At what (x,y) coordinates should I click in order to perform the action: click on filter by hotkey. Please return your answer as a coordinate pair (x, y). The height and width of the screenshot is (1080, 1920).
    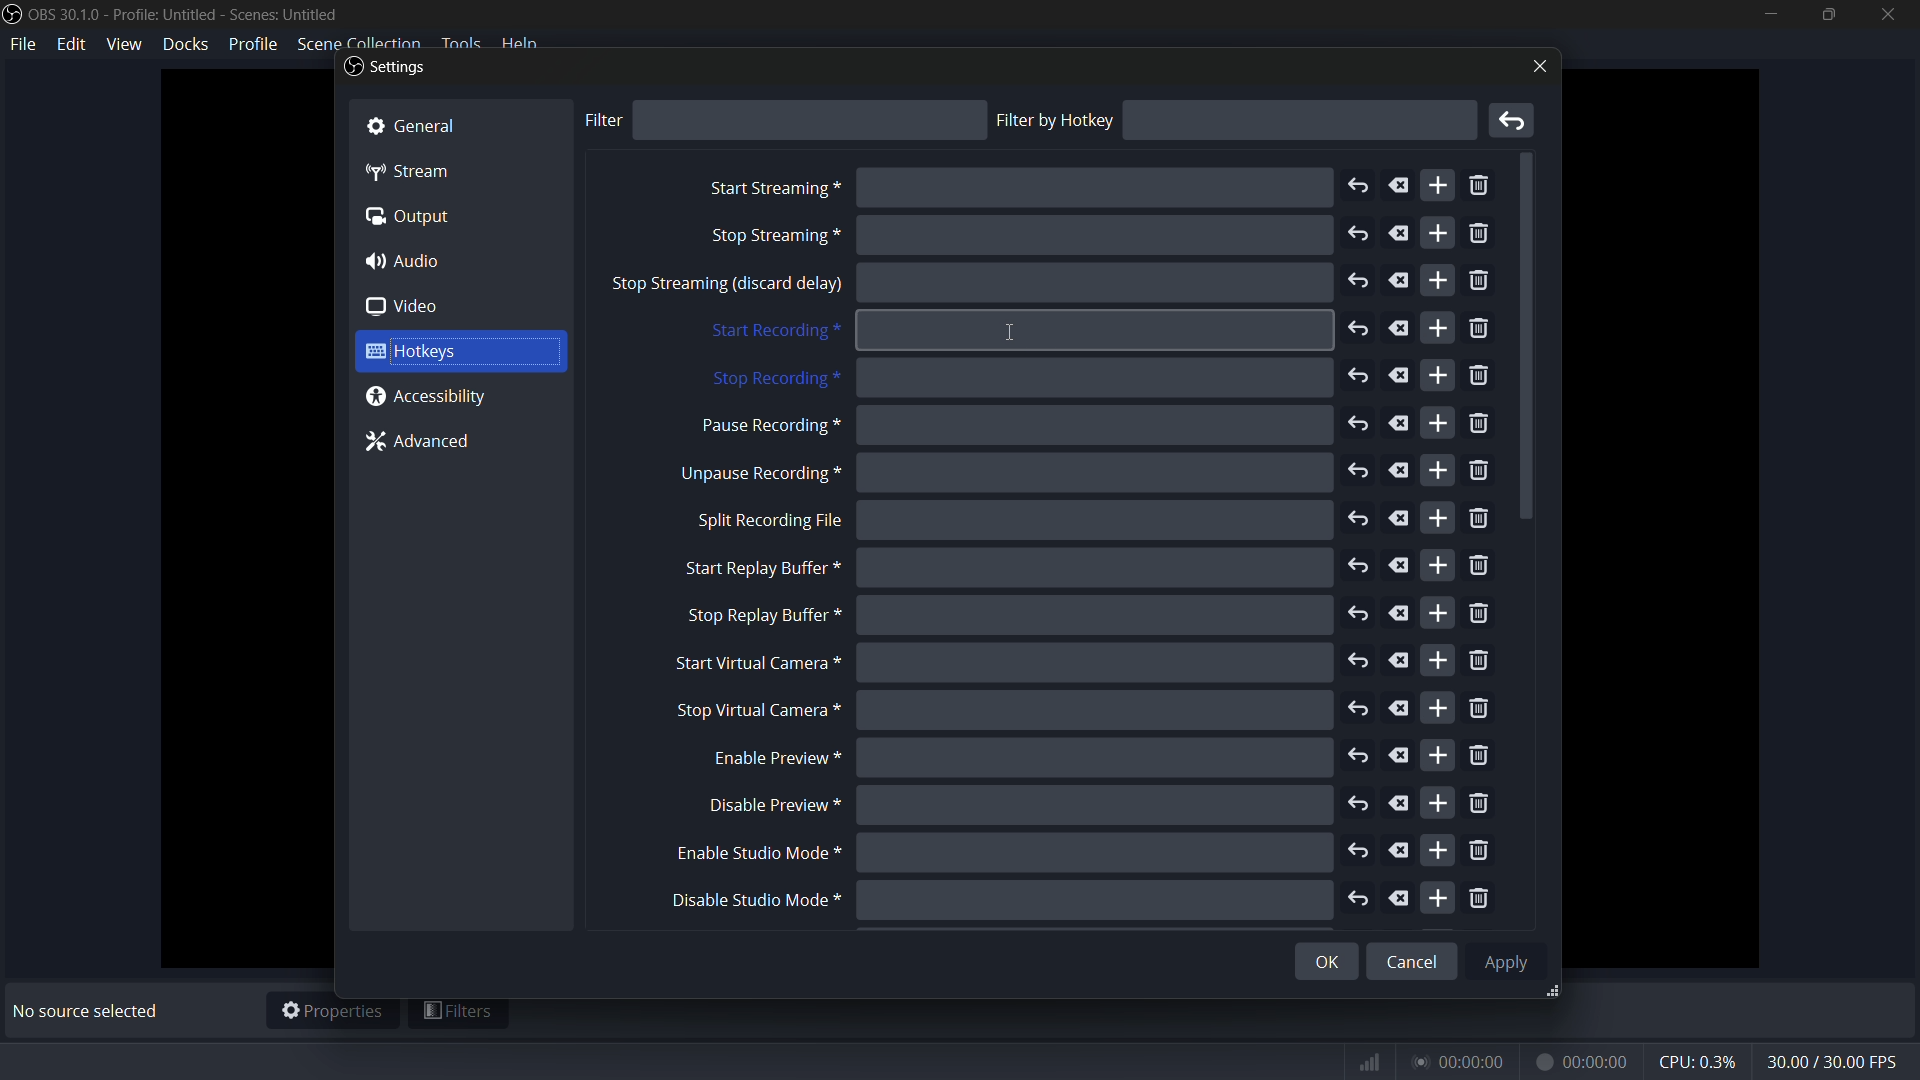
    Looking at the image, I should click on (1055, 120).